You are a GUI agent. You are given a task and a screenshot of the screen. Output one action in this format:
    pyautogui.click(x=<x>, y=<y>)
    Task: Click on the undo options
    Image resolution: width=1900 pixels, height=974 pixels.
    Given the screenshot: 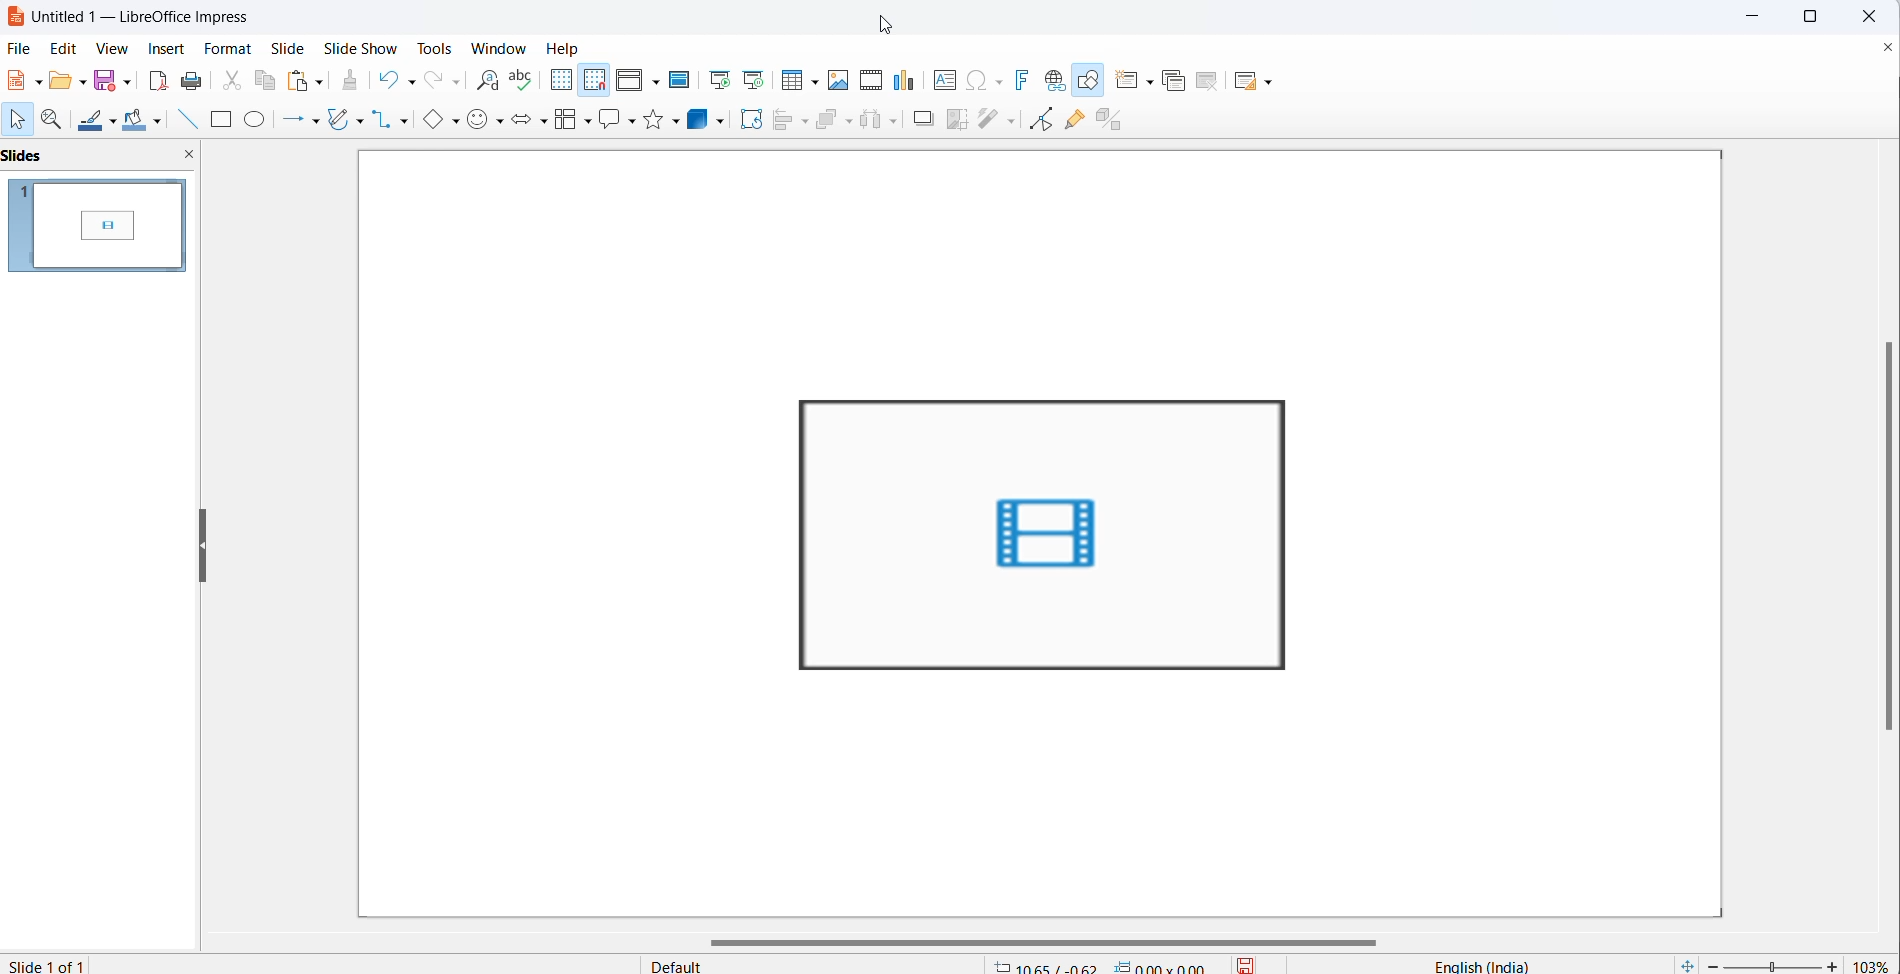 What is the action you would take?
    pyautogui.click(x=409, y=81)
    